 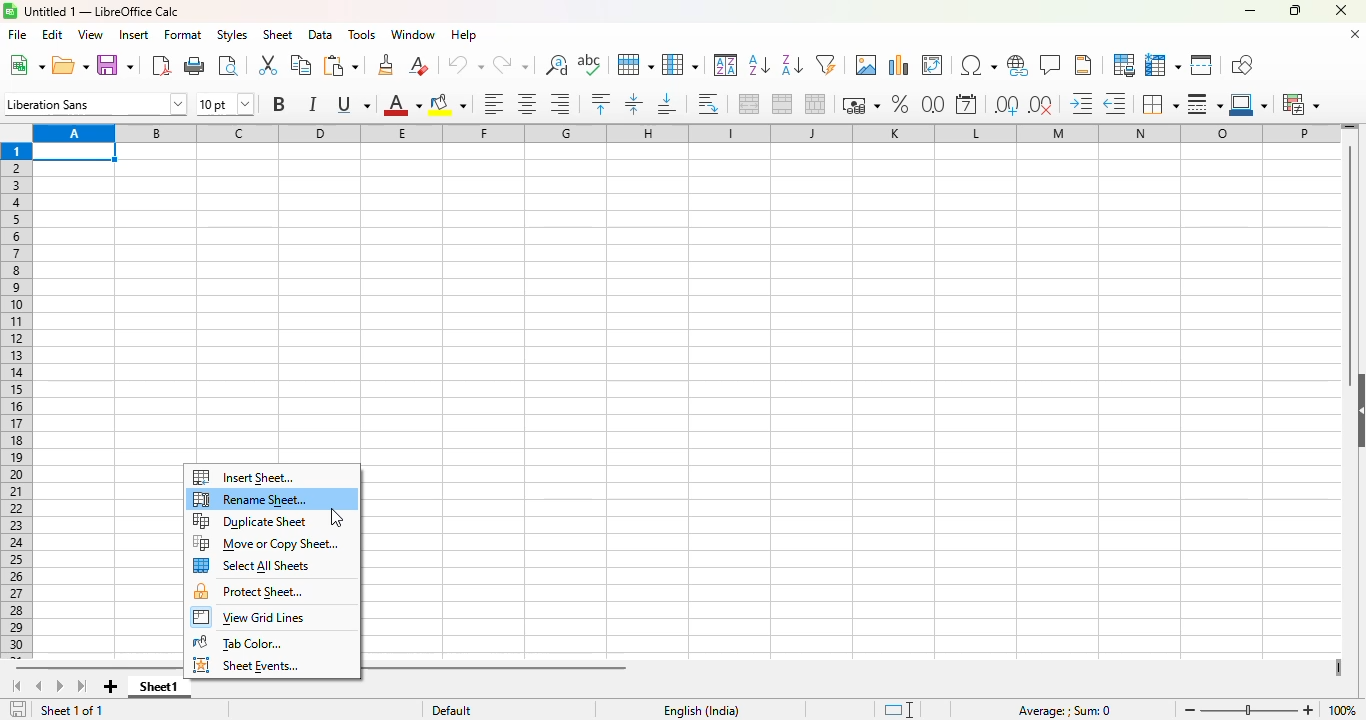 What do you see at coordinates (726, 65) in the screenshot?
I see `sort` at bounding box center [726, 65].